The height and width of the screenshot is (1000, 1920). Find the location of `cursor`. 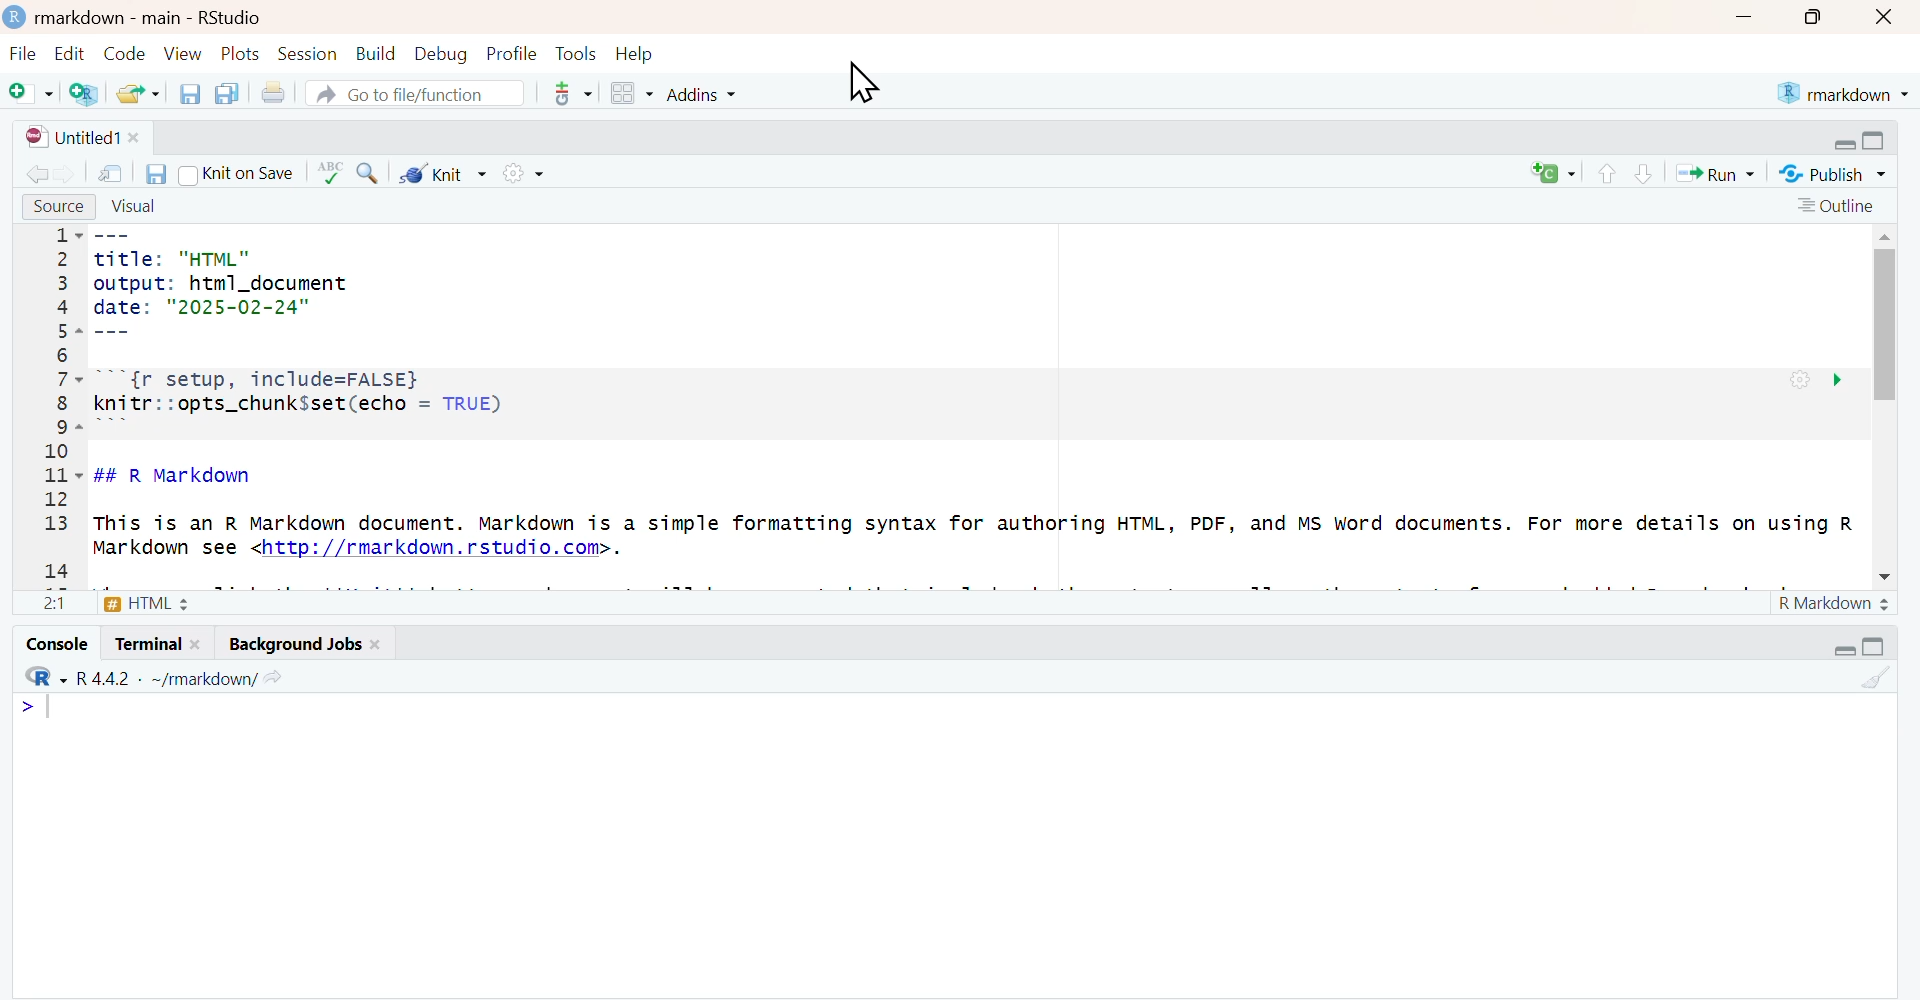

cursor is located at coordinates (863, 84).